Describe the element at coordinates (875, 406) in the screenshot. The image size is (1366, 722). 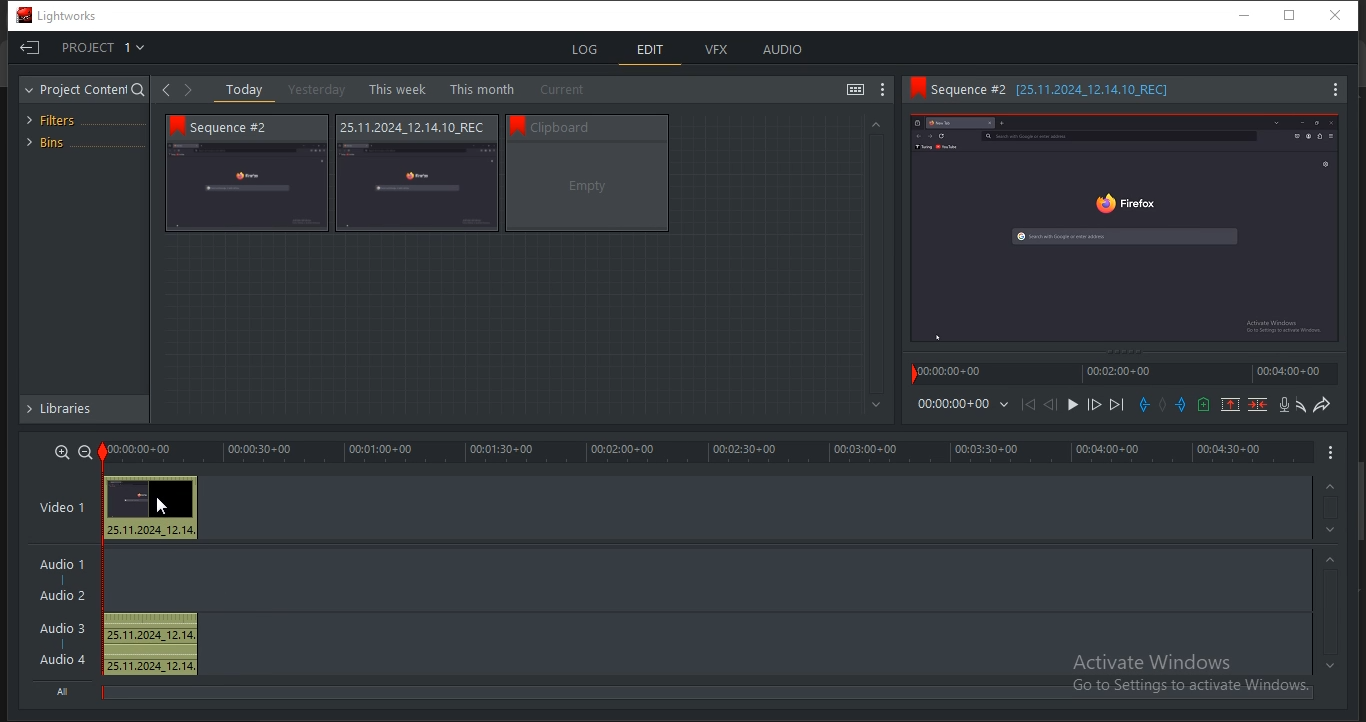
I see `Greyed out down arrow` at that location.